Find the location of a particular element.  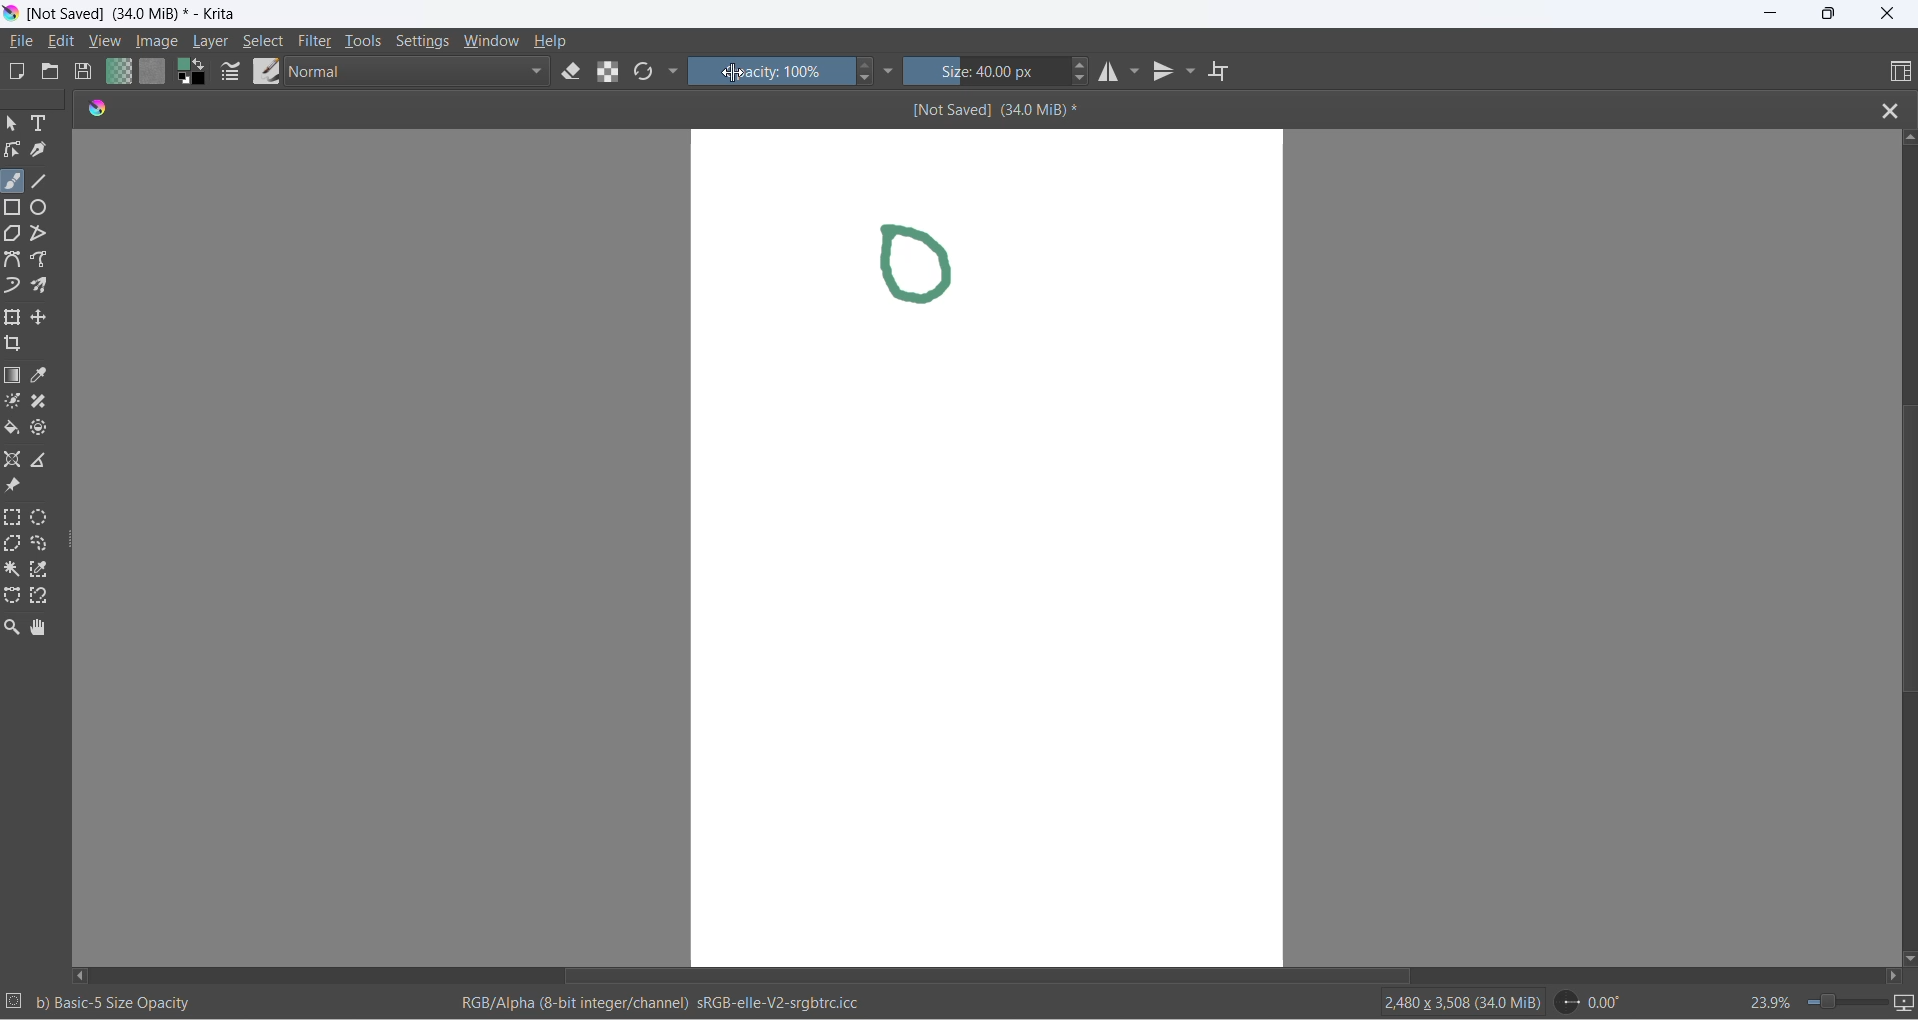

horizontal mirror tool is located at coordinates (1110, 72).